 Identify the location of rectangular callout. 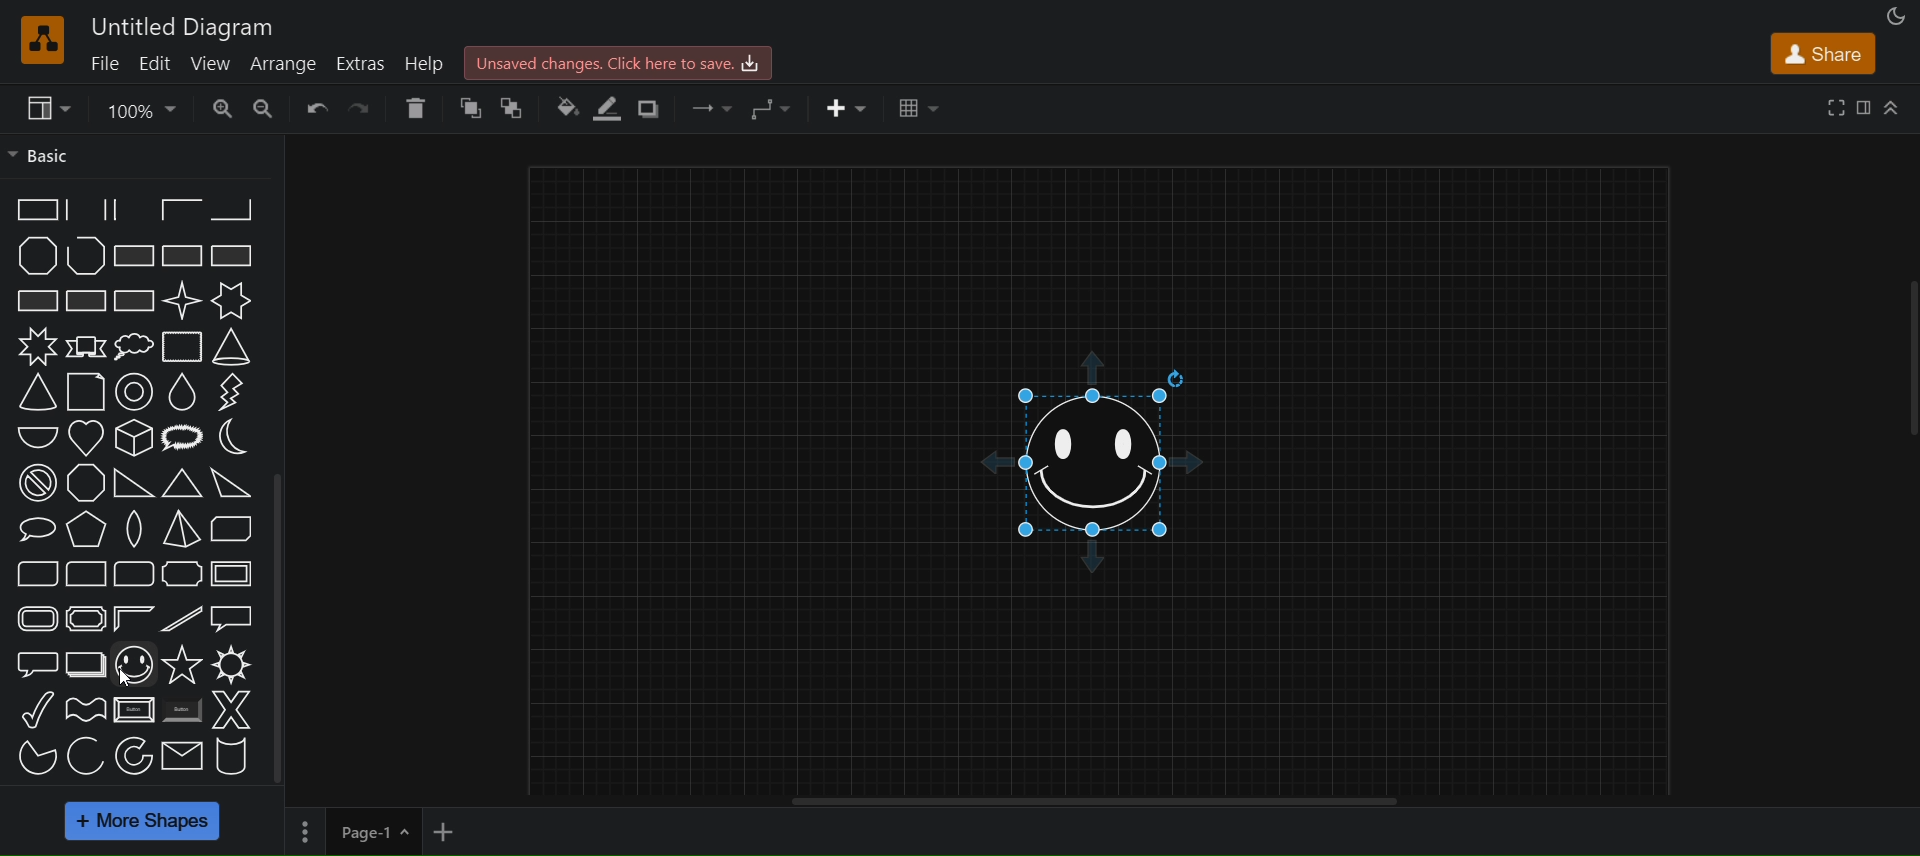
(232, 618).